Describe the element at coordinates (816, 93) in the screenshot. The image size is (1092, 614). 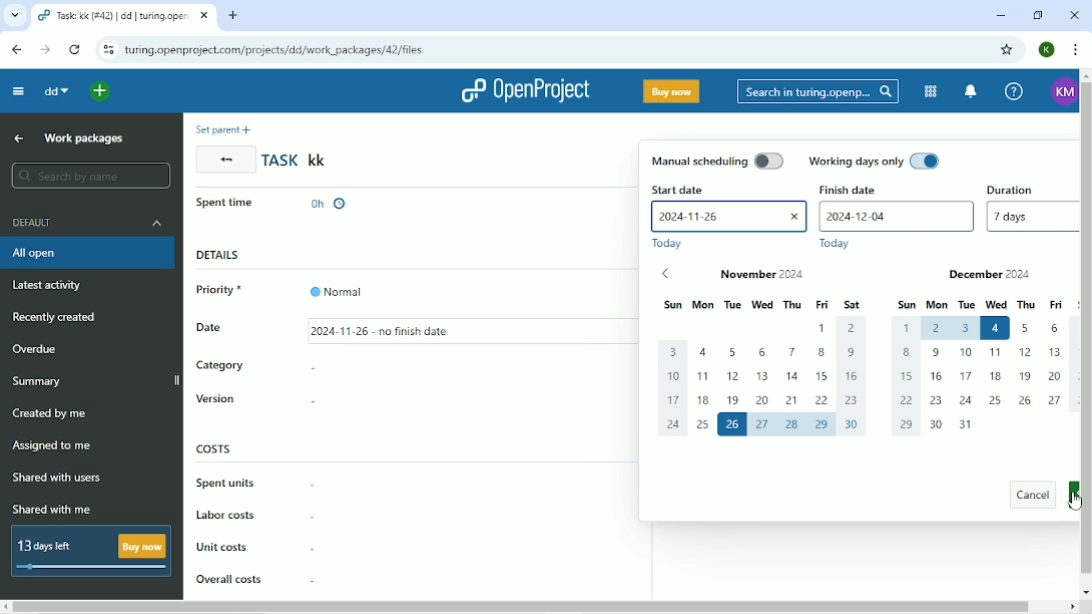
I see `Search in turing.openprojects.com` at that location.